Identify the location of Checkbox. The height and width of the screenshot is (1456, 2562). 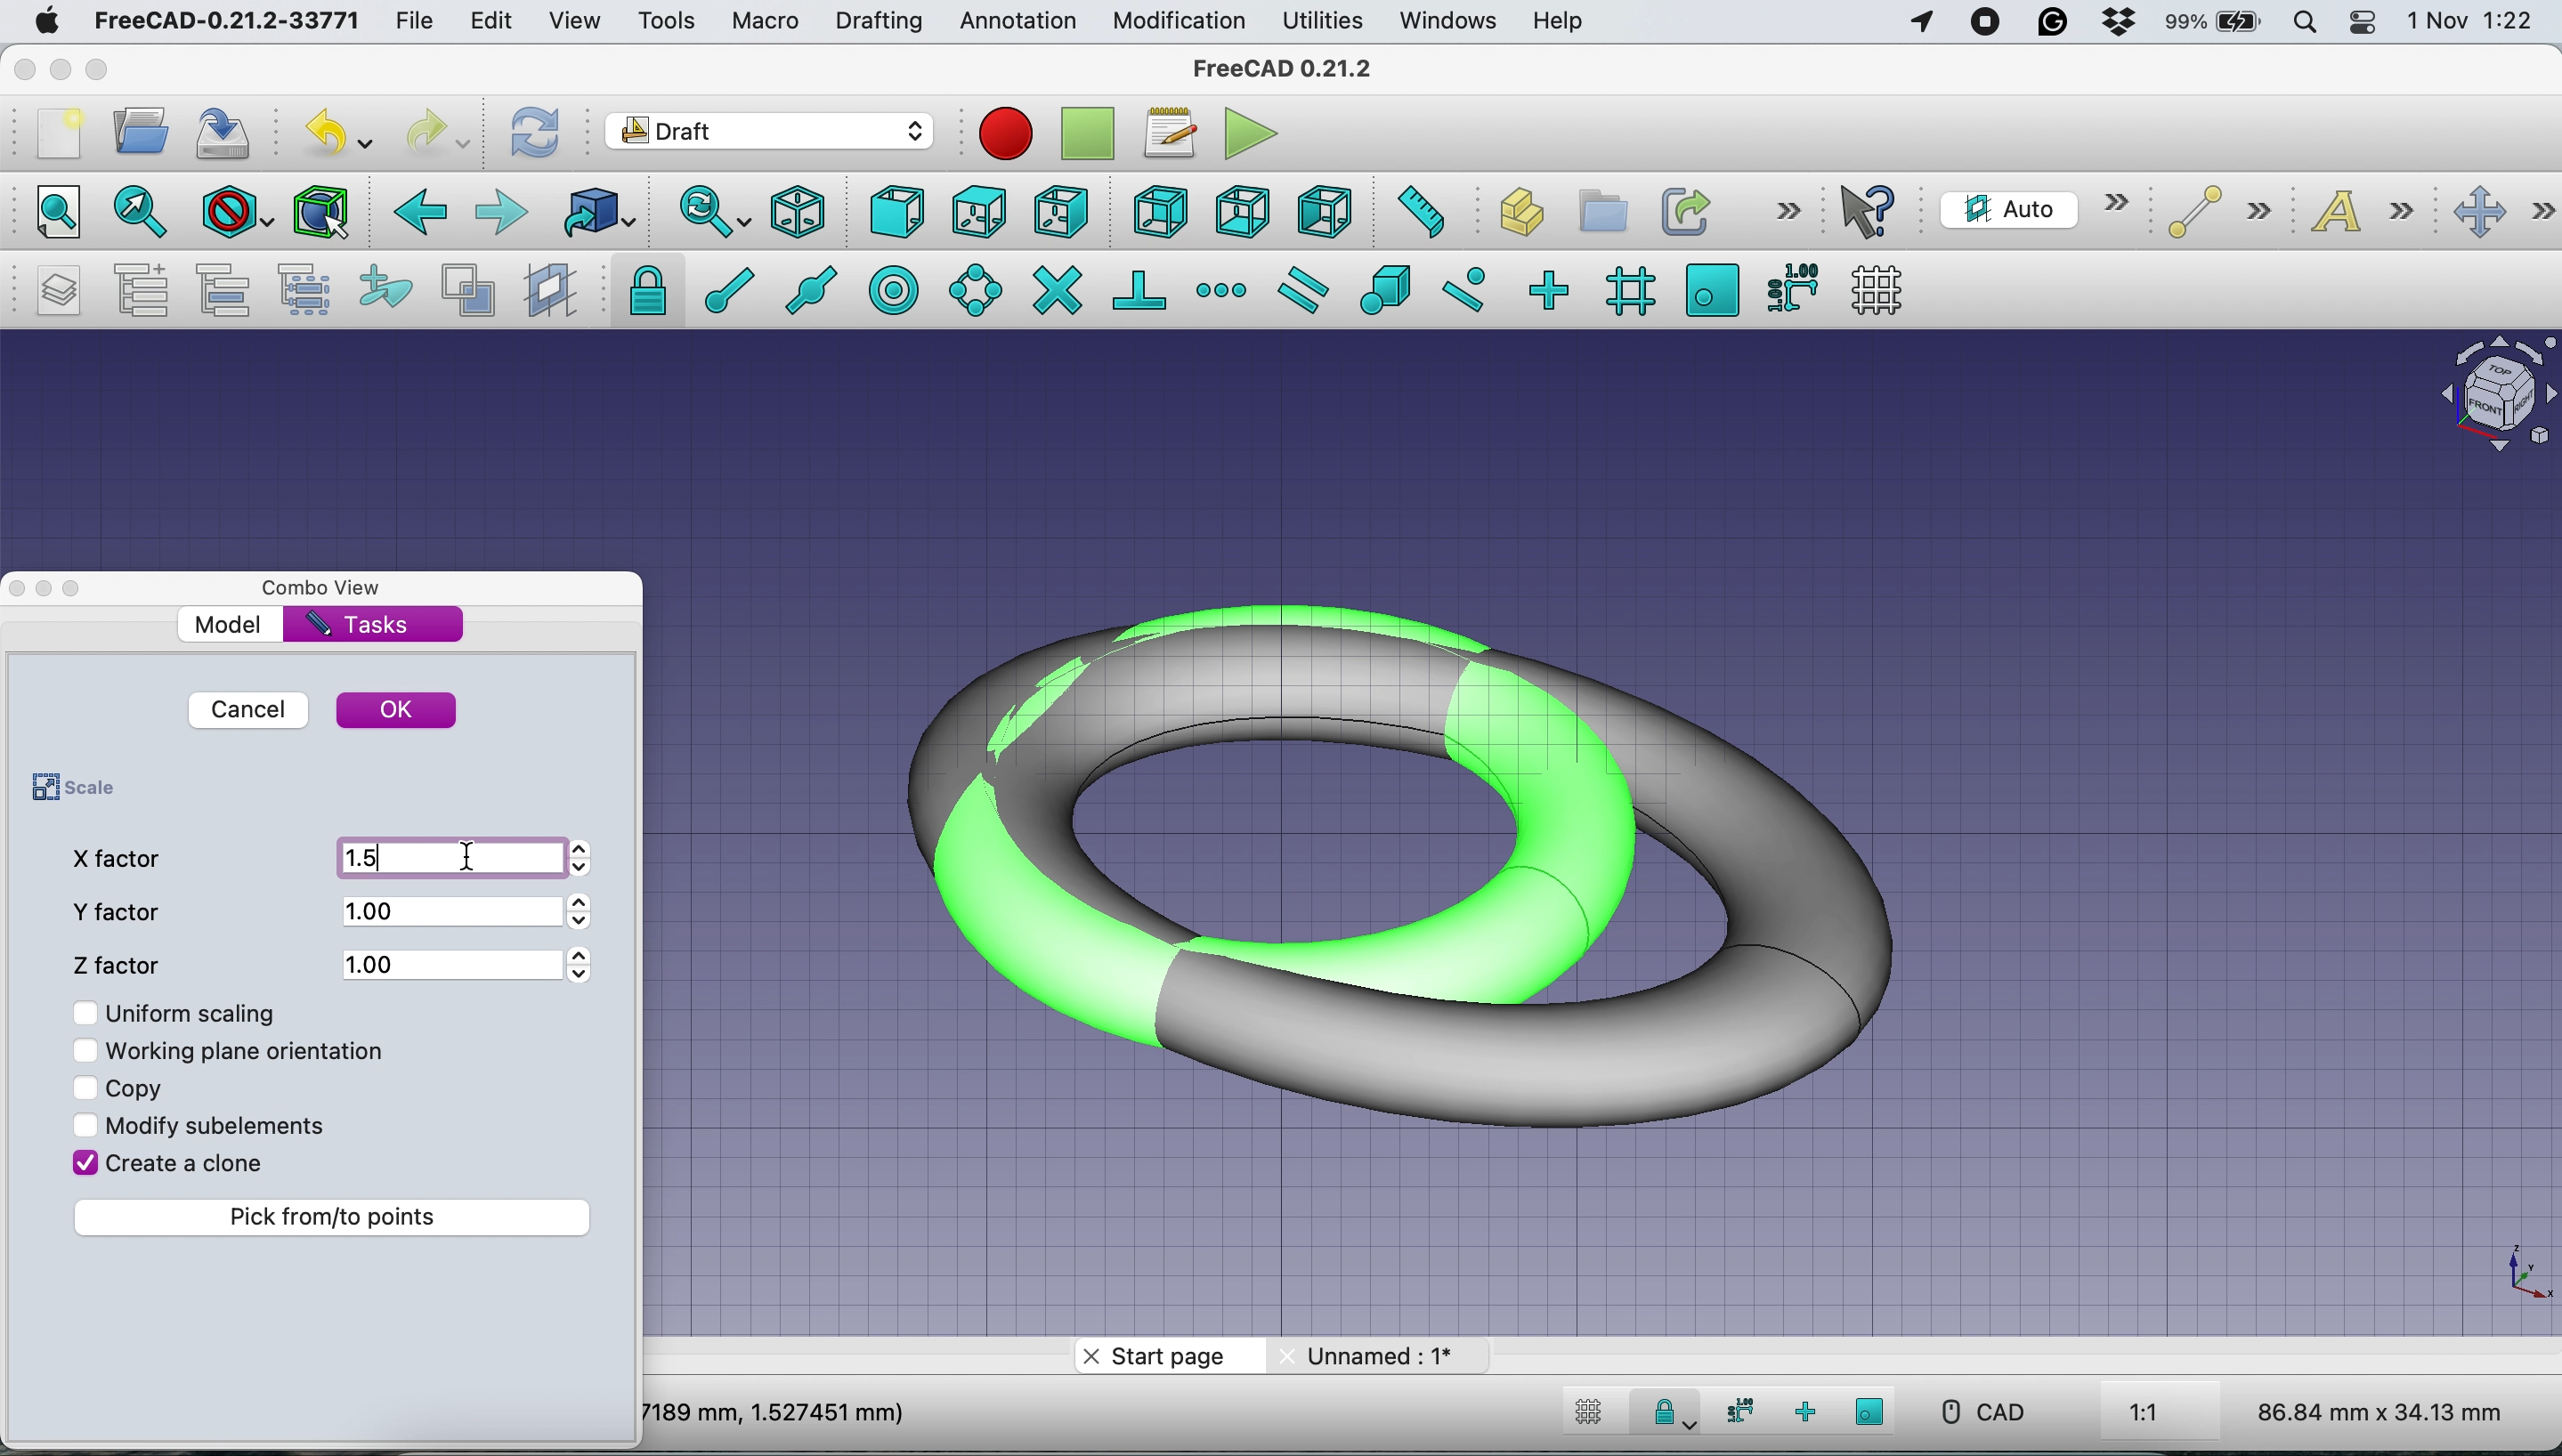
(84, 1126).